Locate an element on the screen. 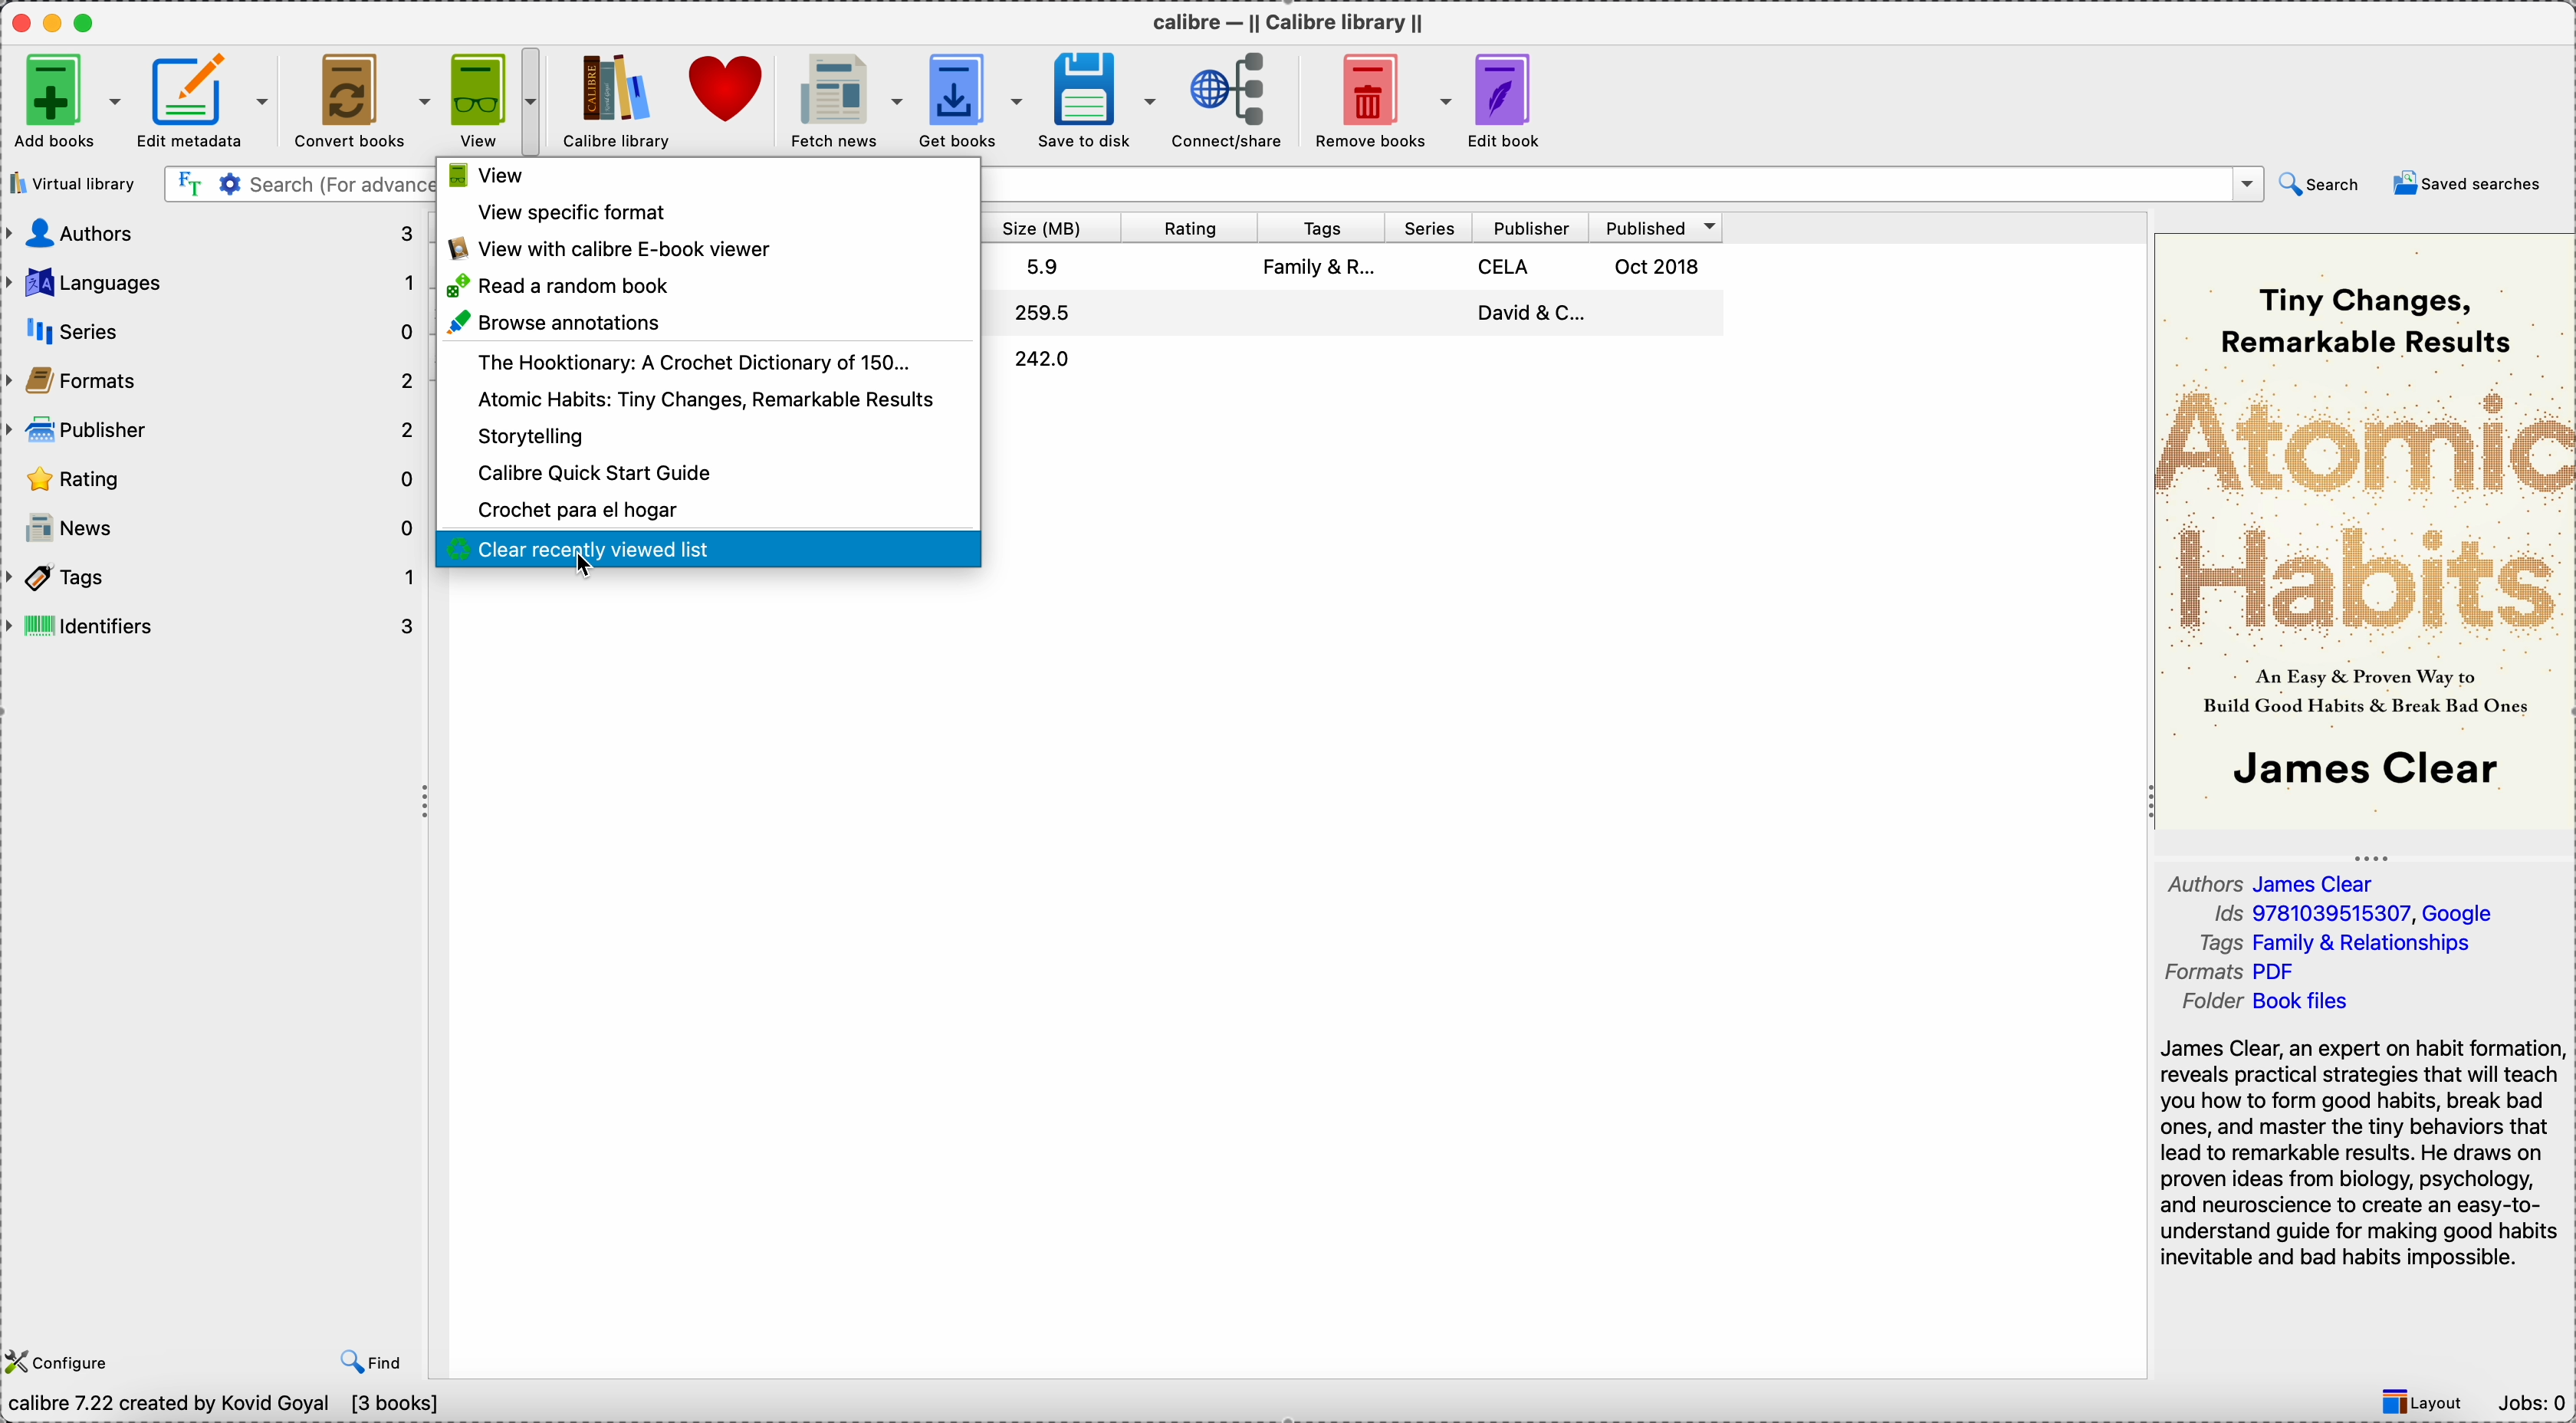 This screenshot has height=1423, width=2576. configure is located at coordinates (61, 1359).